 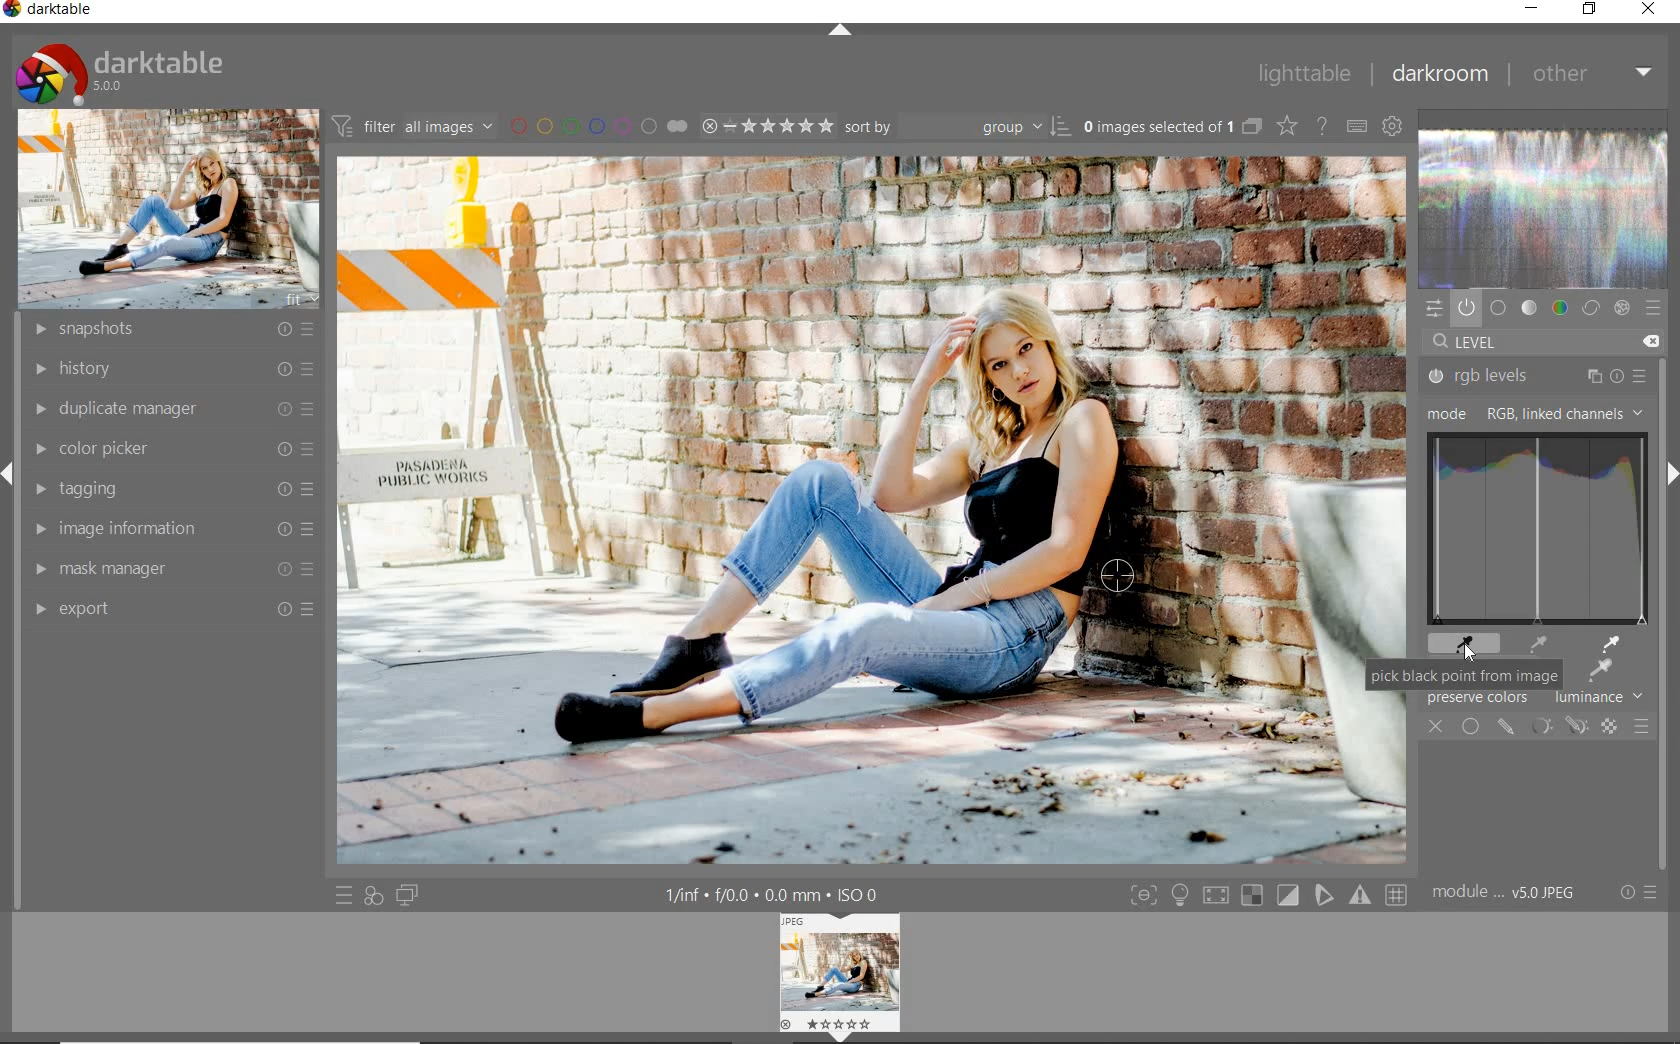 I want to click on export, so click(x=169, y=609).